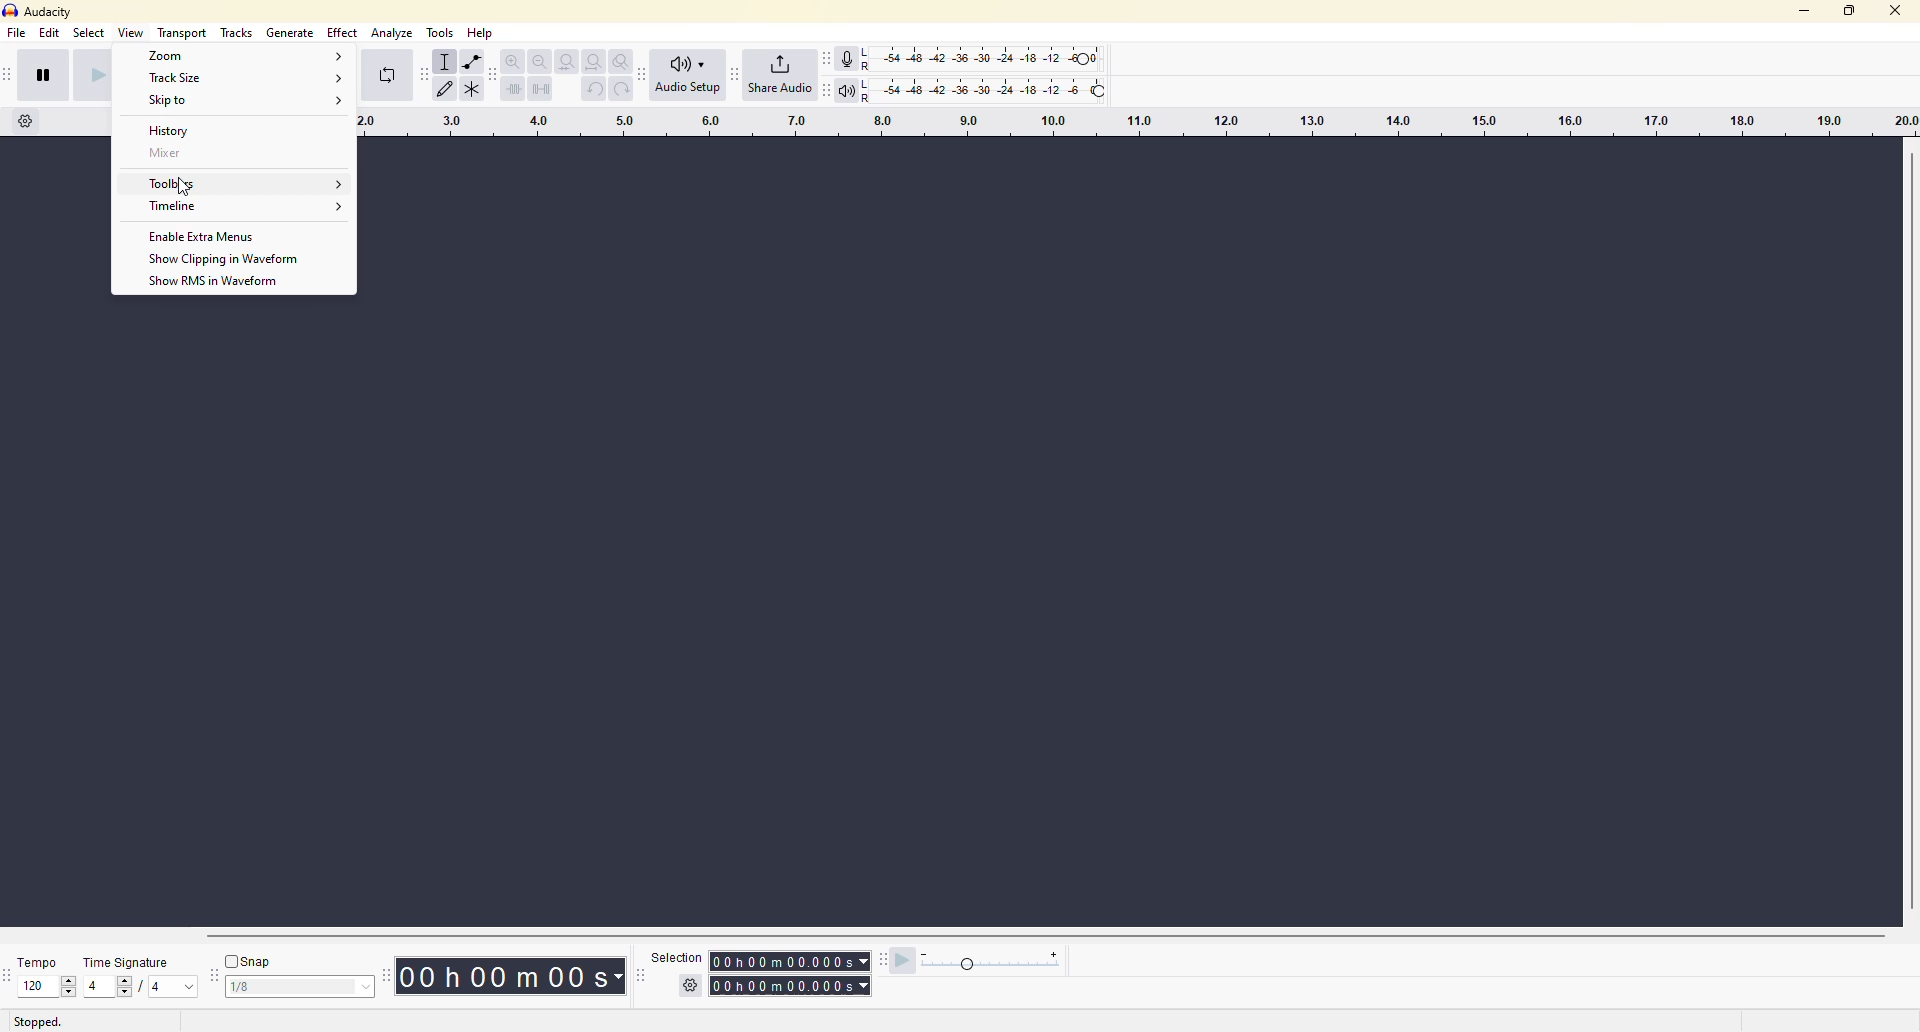 The width and height of the screenshot is (1920, 1032). I want to click on Show RMS in Waveform, so click(210, 283).